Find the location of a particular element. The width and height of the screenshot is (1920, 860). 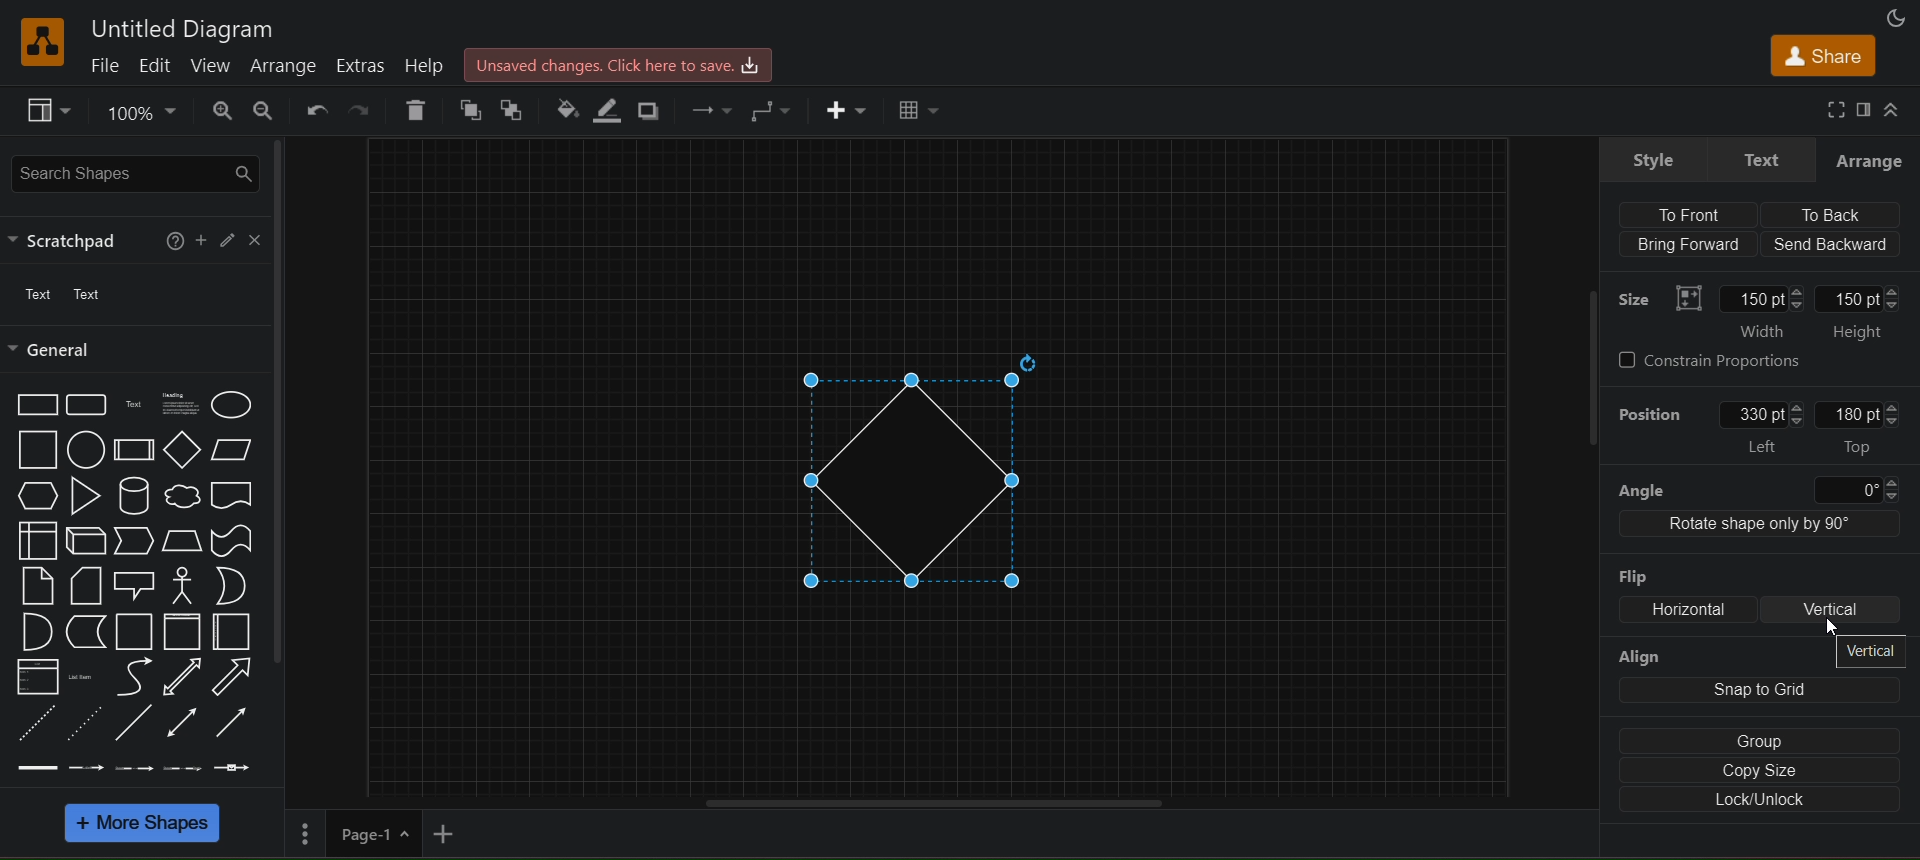

copy size is located at coordinates (1758, 771).